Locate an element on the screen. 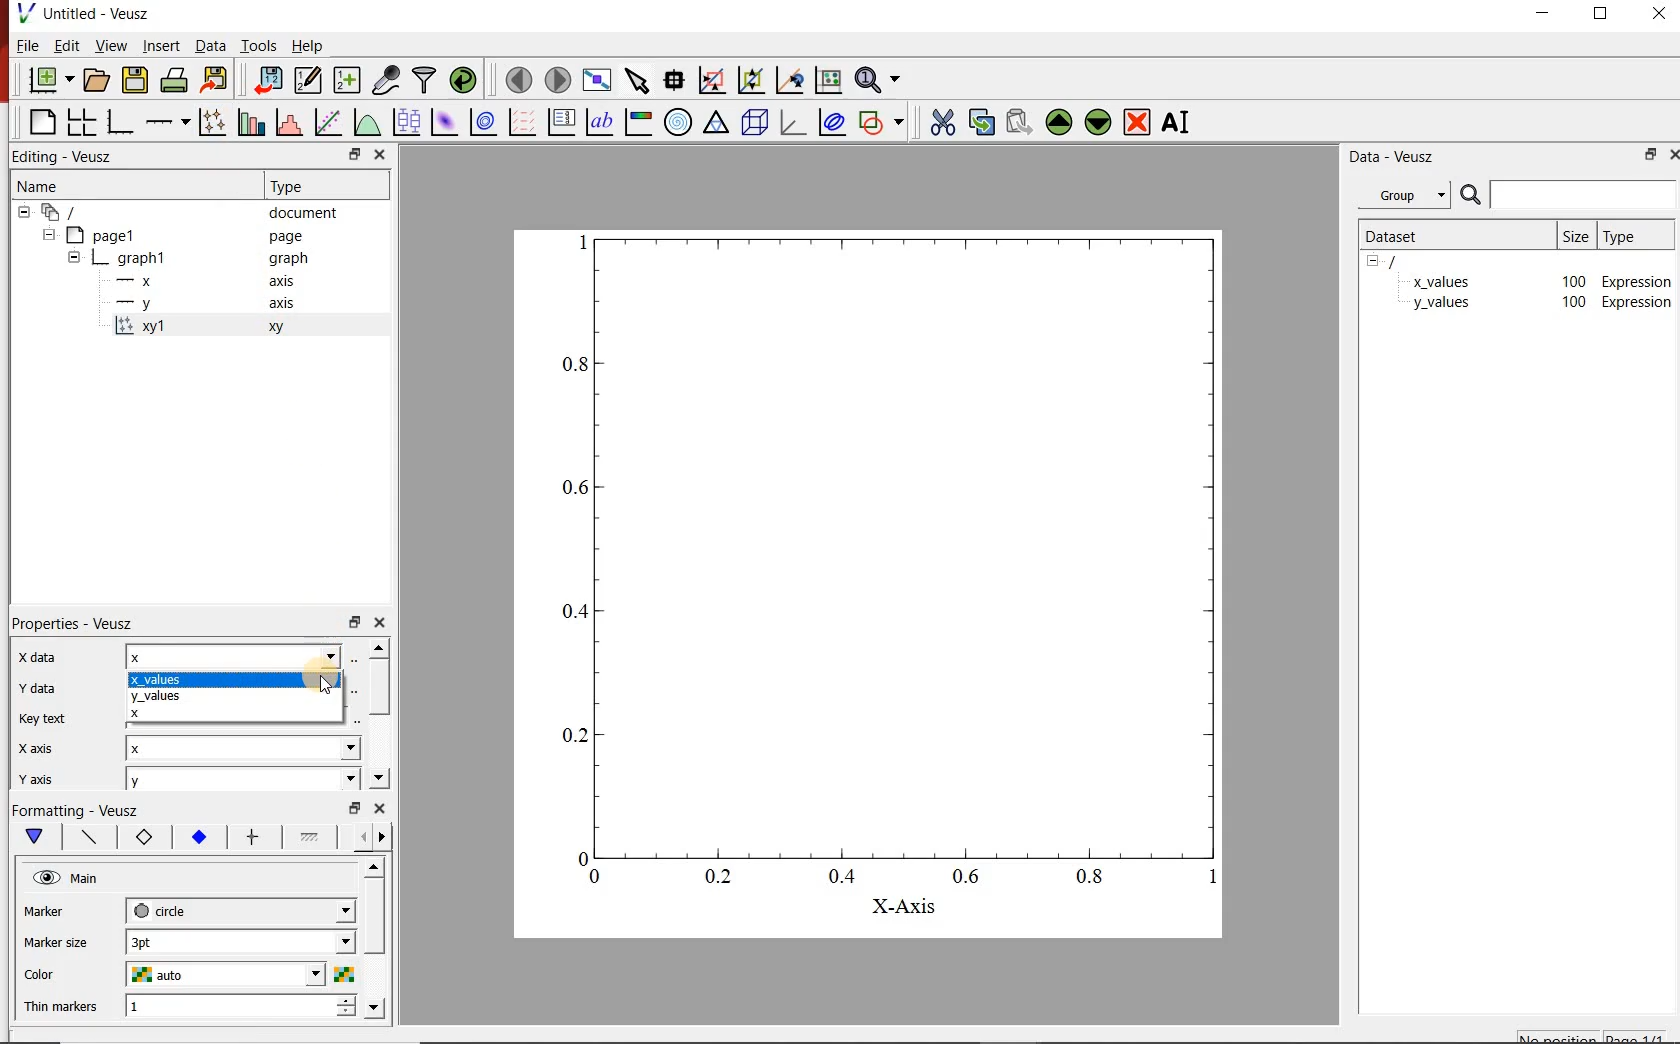 The image size is (1680, 1044). fill 1 is located at coordinates (315, 836).